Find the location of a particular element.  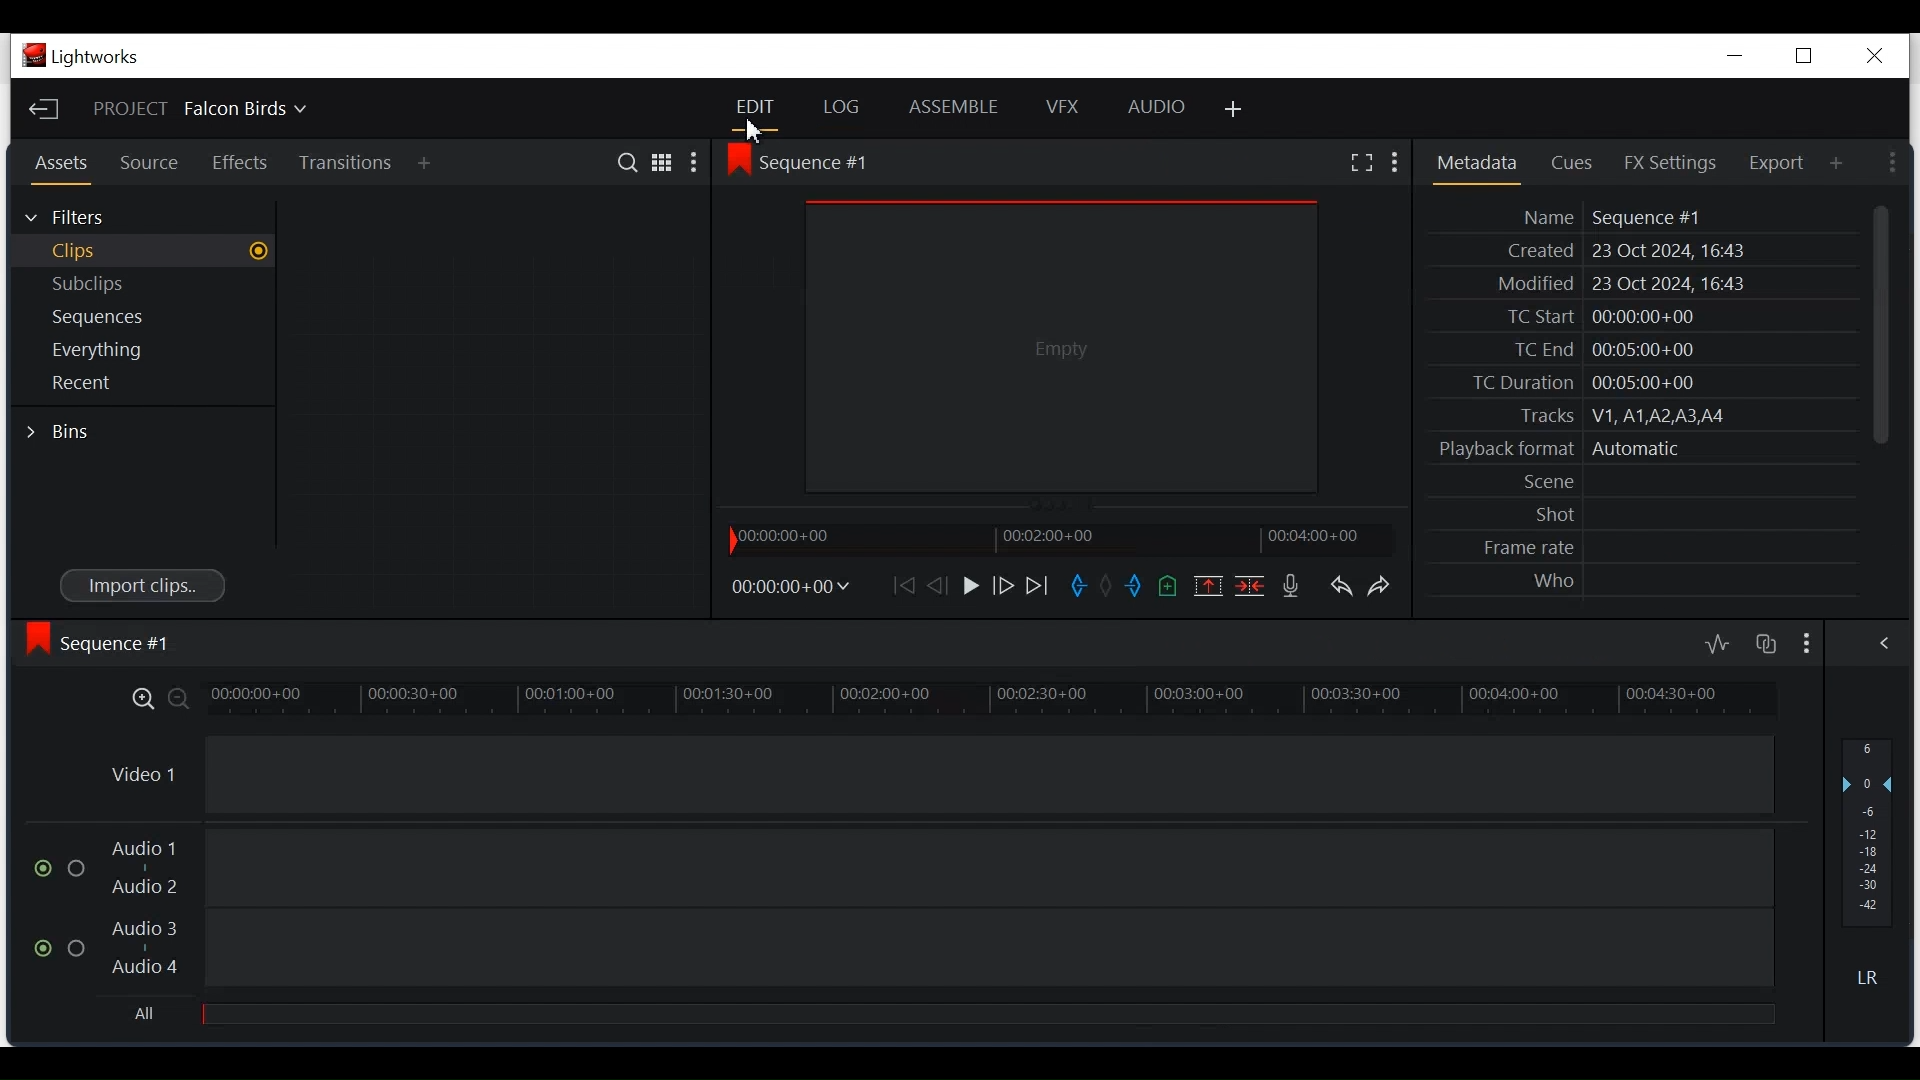

Sequence view is located at coordinates (110, 640).